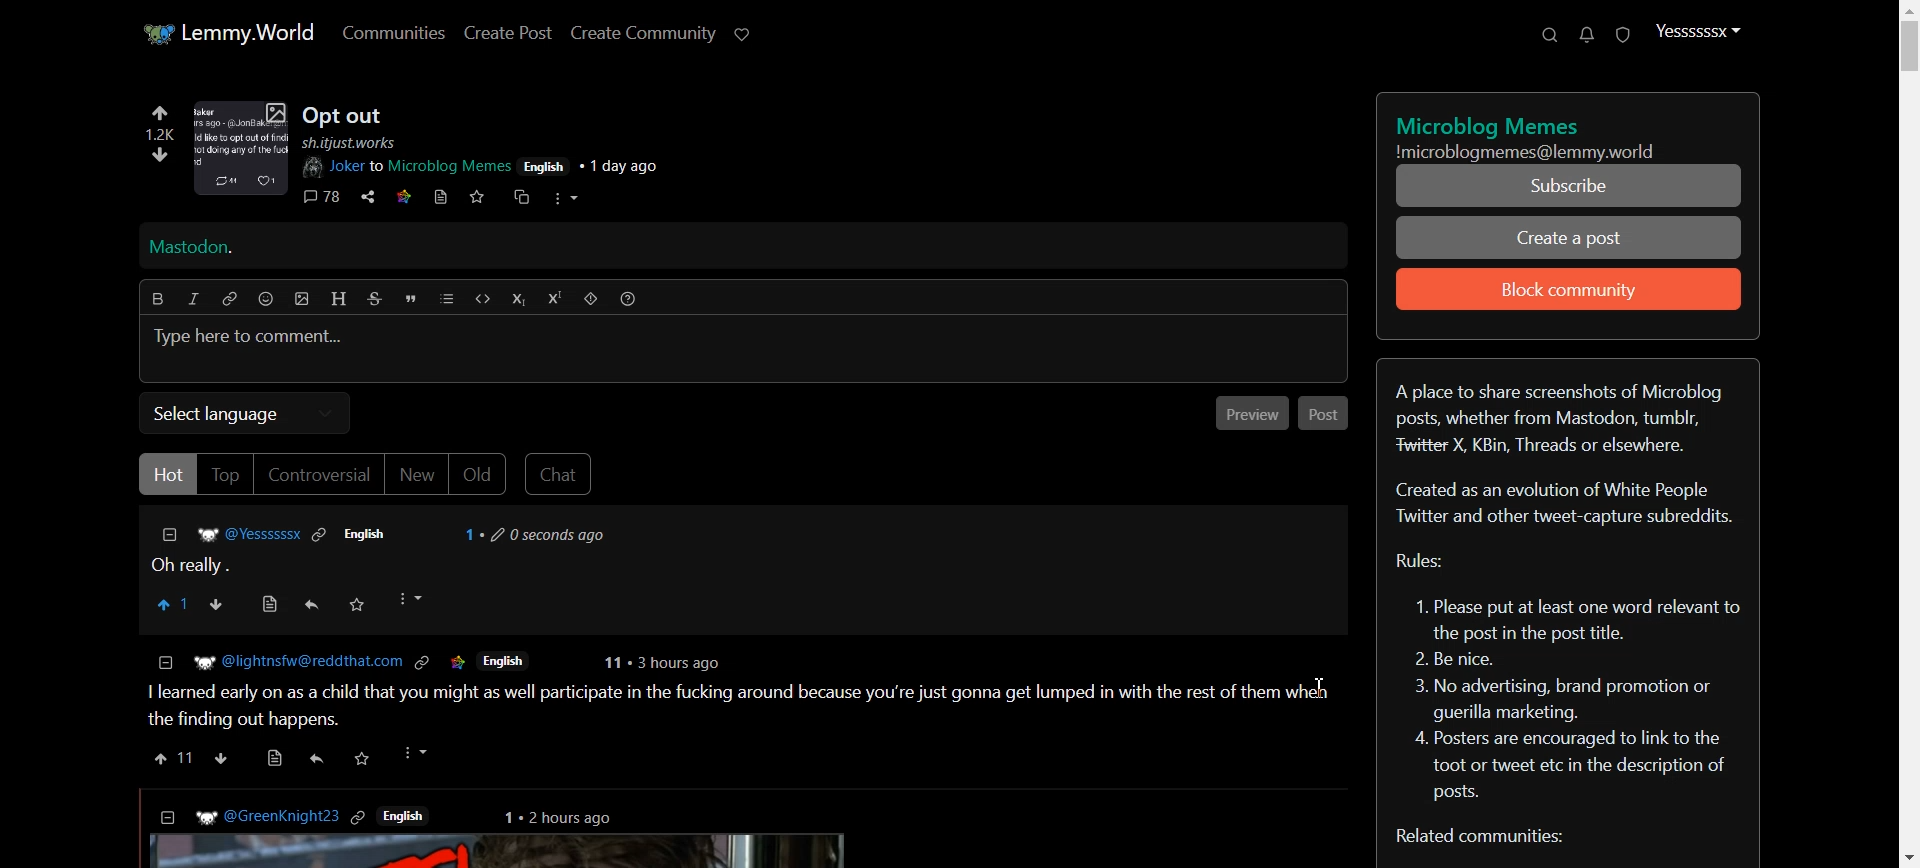  I want to click on Posts, so click(345, 115).